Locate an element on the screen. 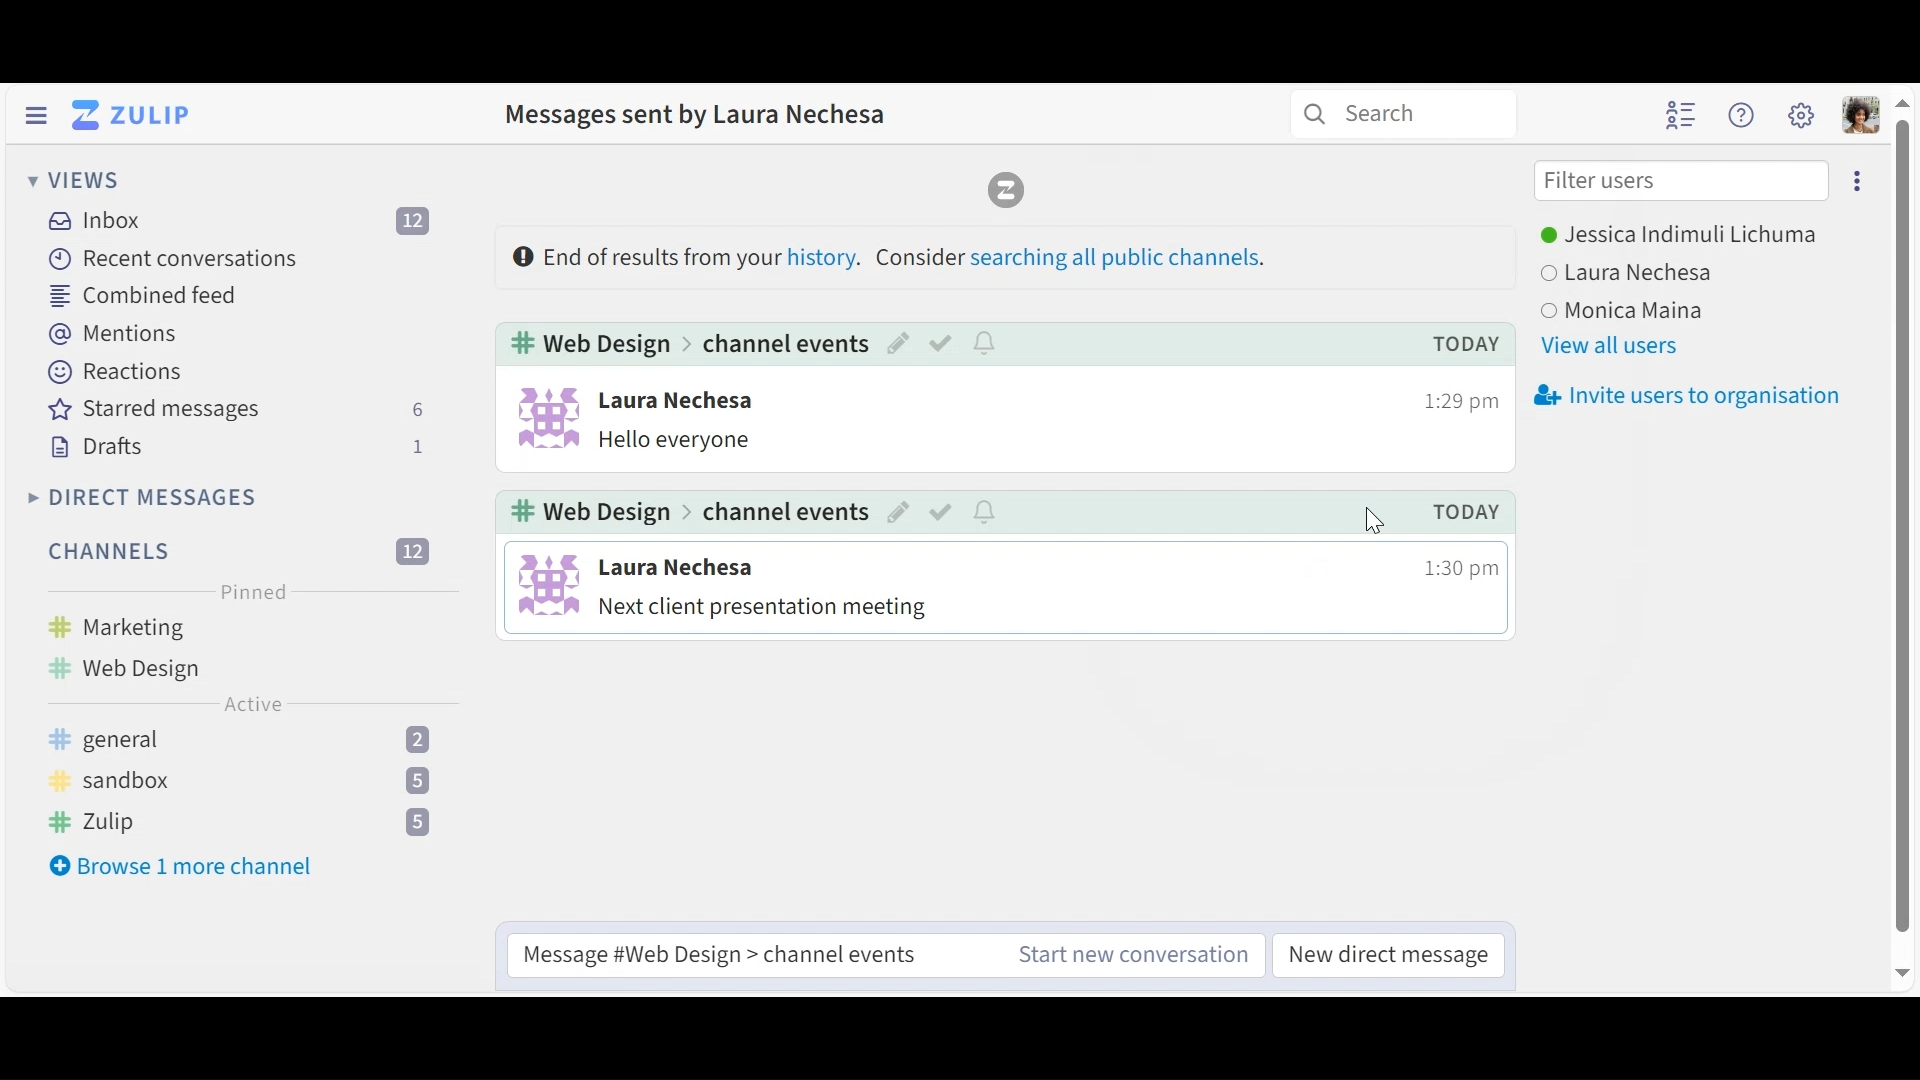  user info is located at coordinates (552, 589).